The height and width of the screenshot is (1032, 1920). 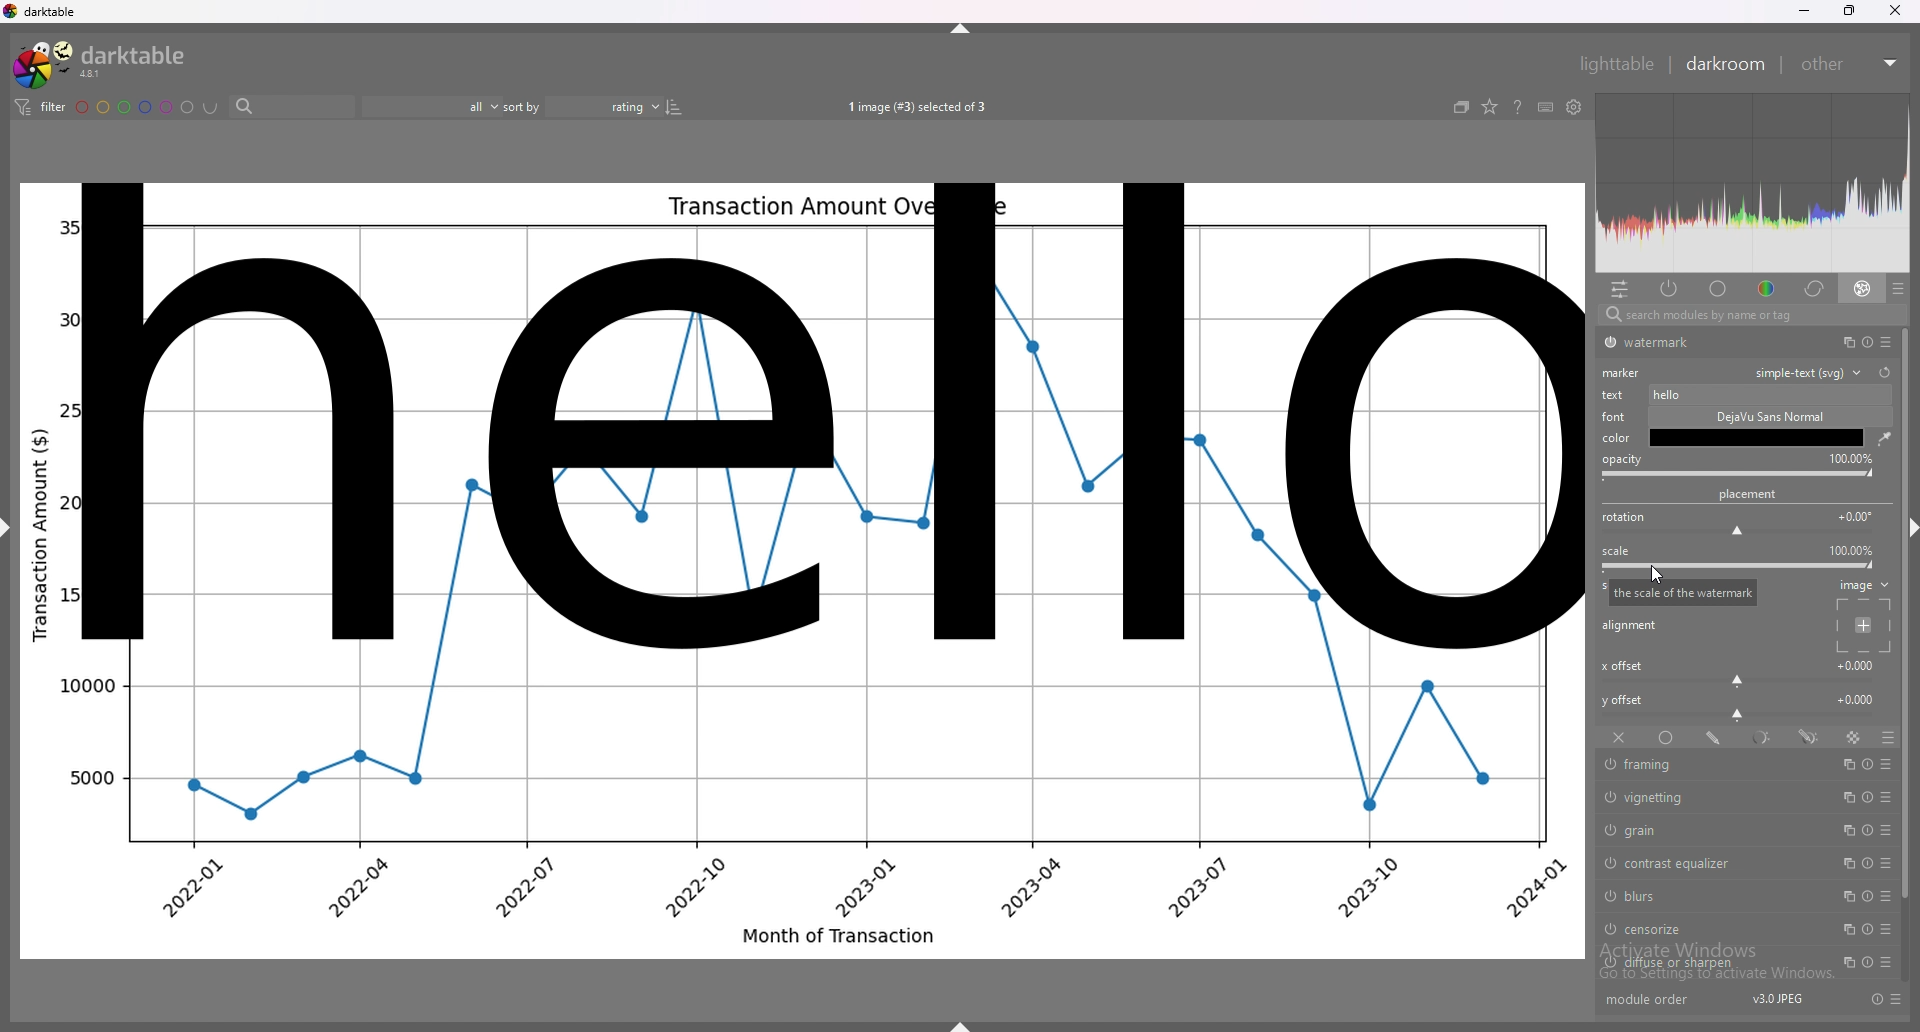 What do you see at coordinates (1716, 737) in the screenshot?
I see `drawn mask` at bounding box center [1716, 737].